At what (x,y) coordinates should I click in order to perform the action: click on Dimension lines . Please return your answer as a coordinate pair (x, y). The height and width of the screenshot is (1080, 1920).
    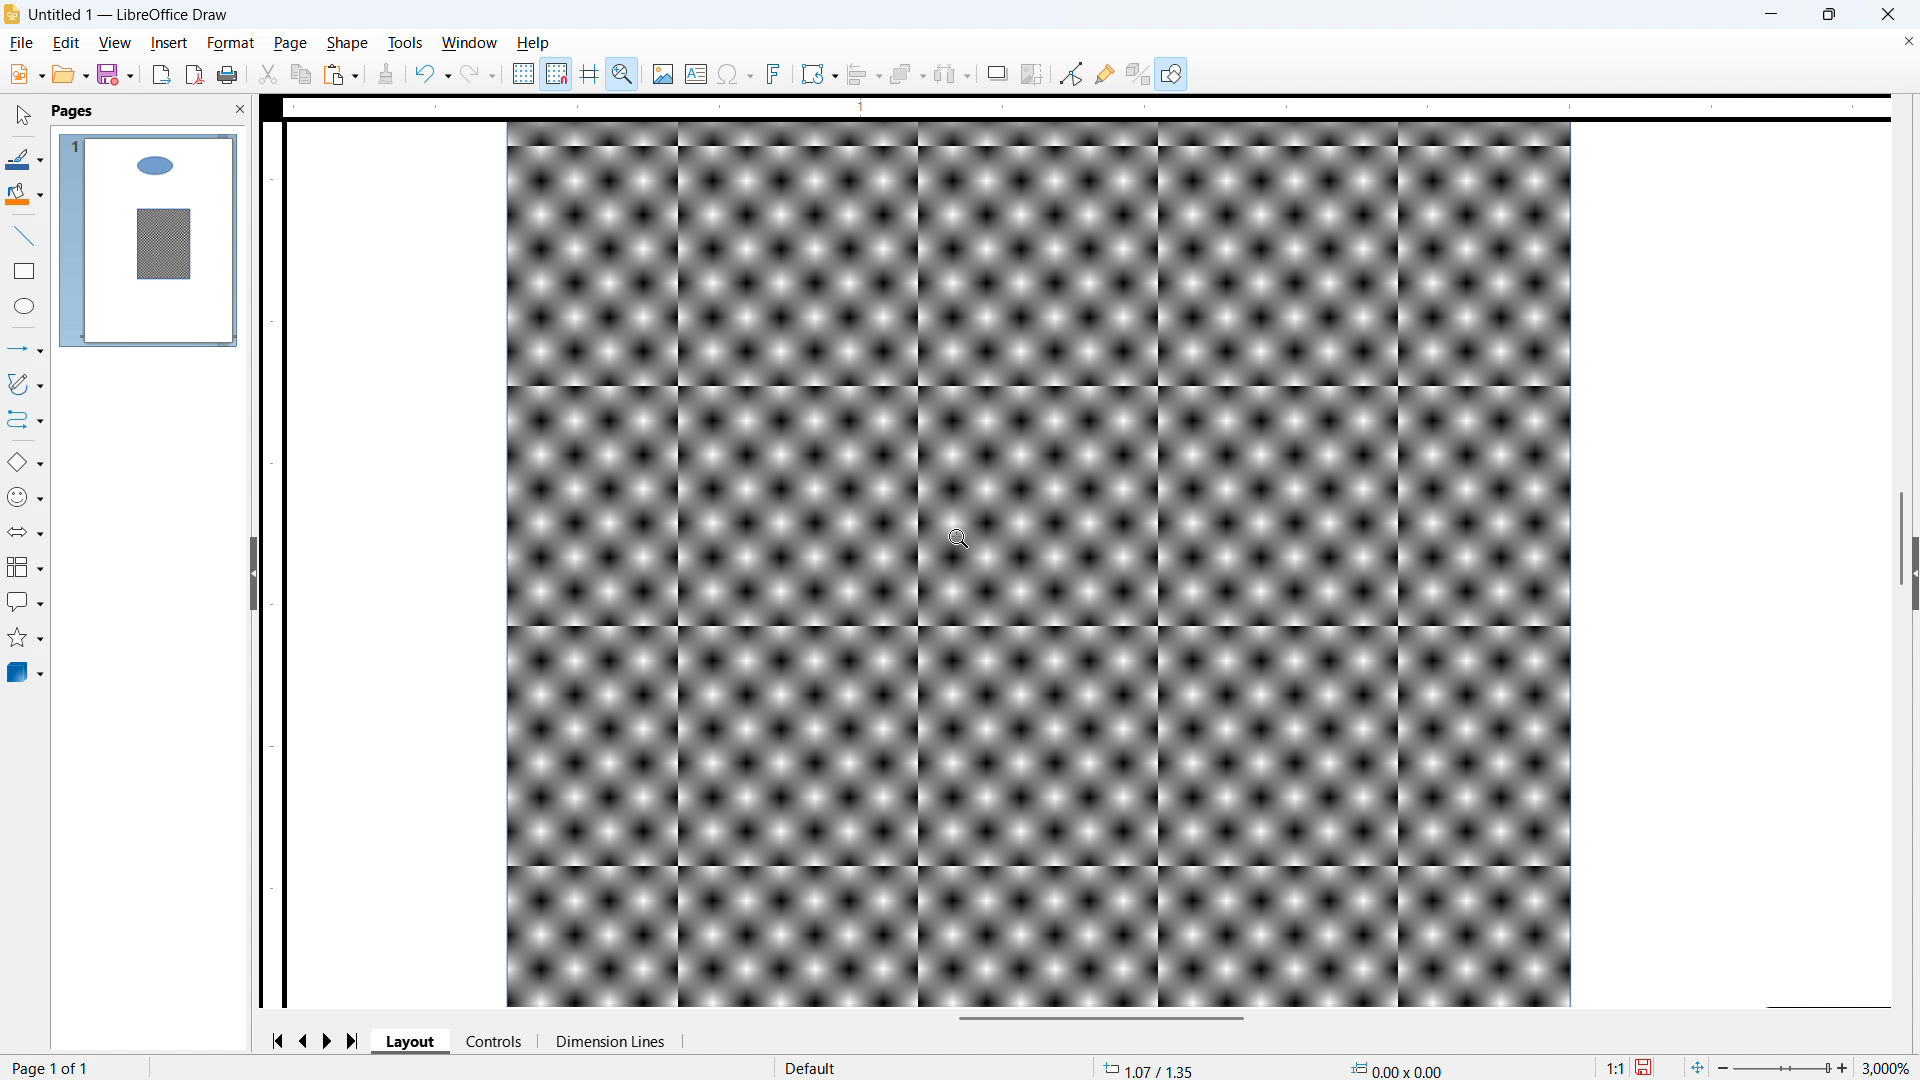
    Looking at the image, I should click on (610, 1041).